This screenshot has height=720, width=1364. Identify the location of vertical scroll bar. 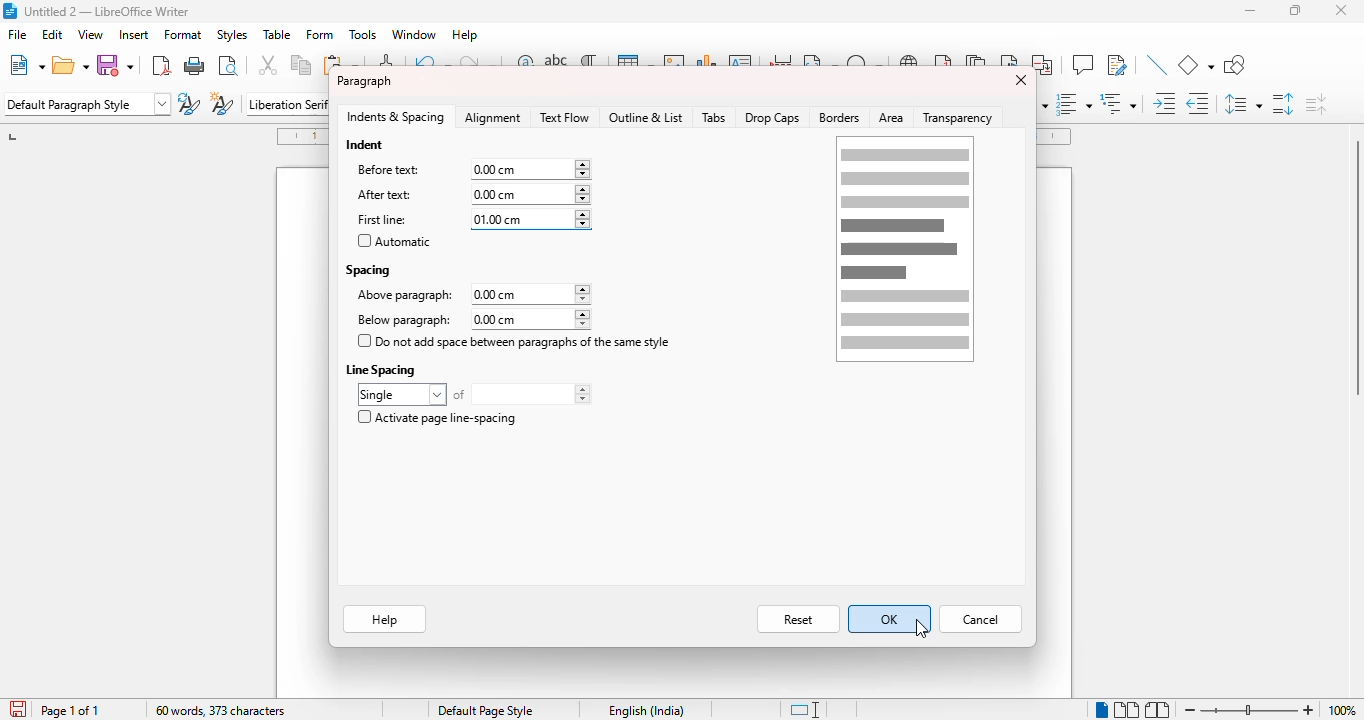
(1355, 267).